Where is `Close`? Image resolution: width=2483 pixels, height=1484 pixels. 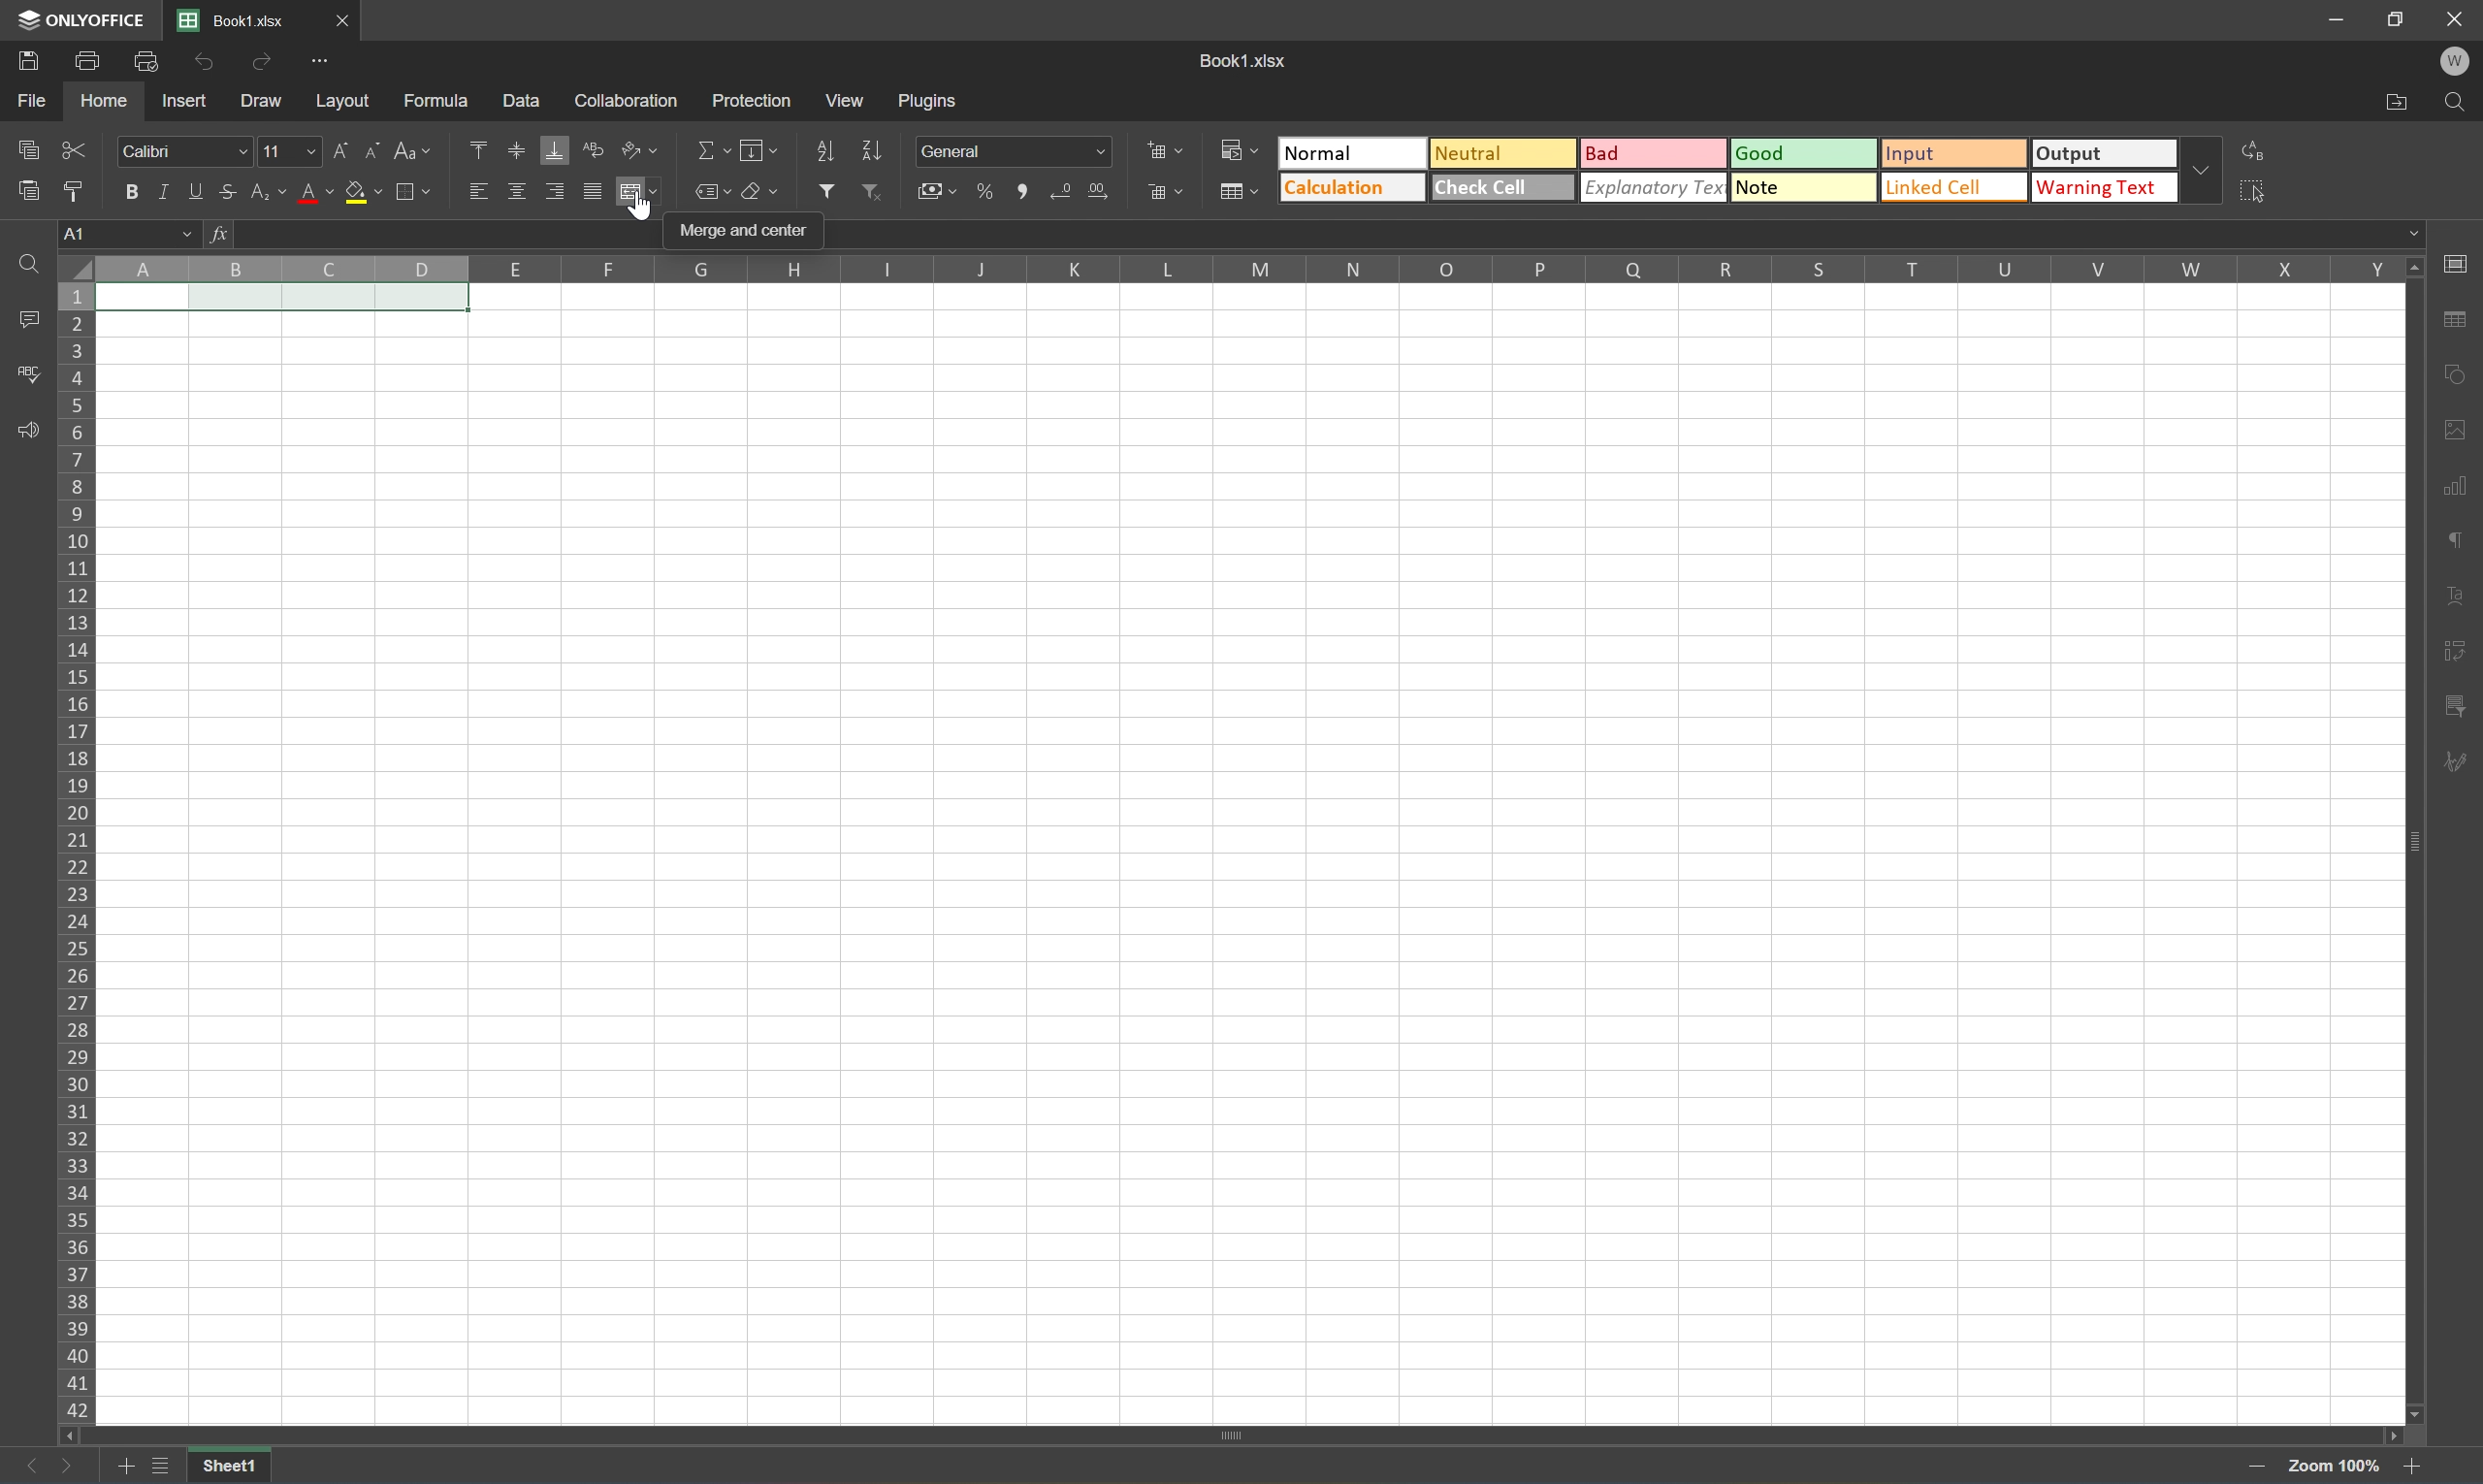
Close is located at coordinates (340, 18).